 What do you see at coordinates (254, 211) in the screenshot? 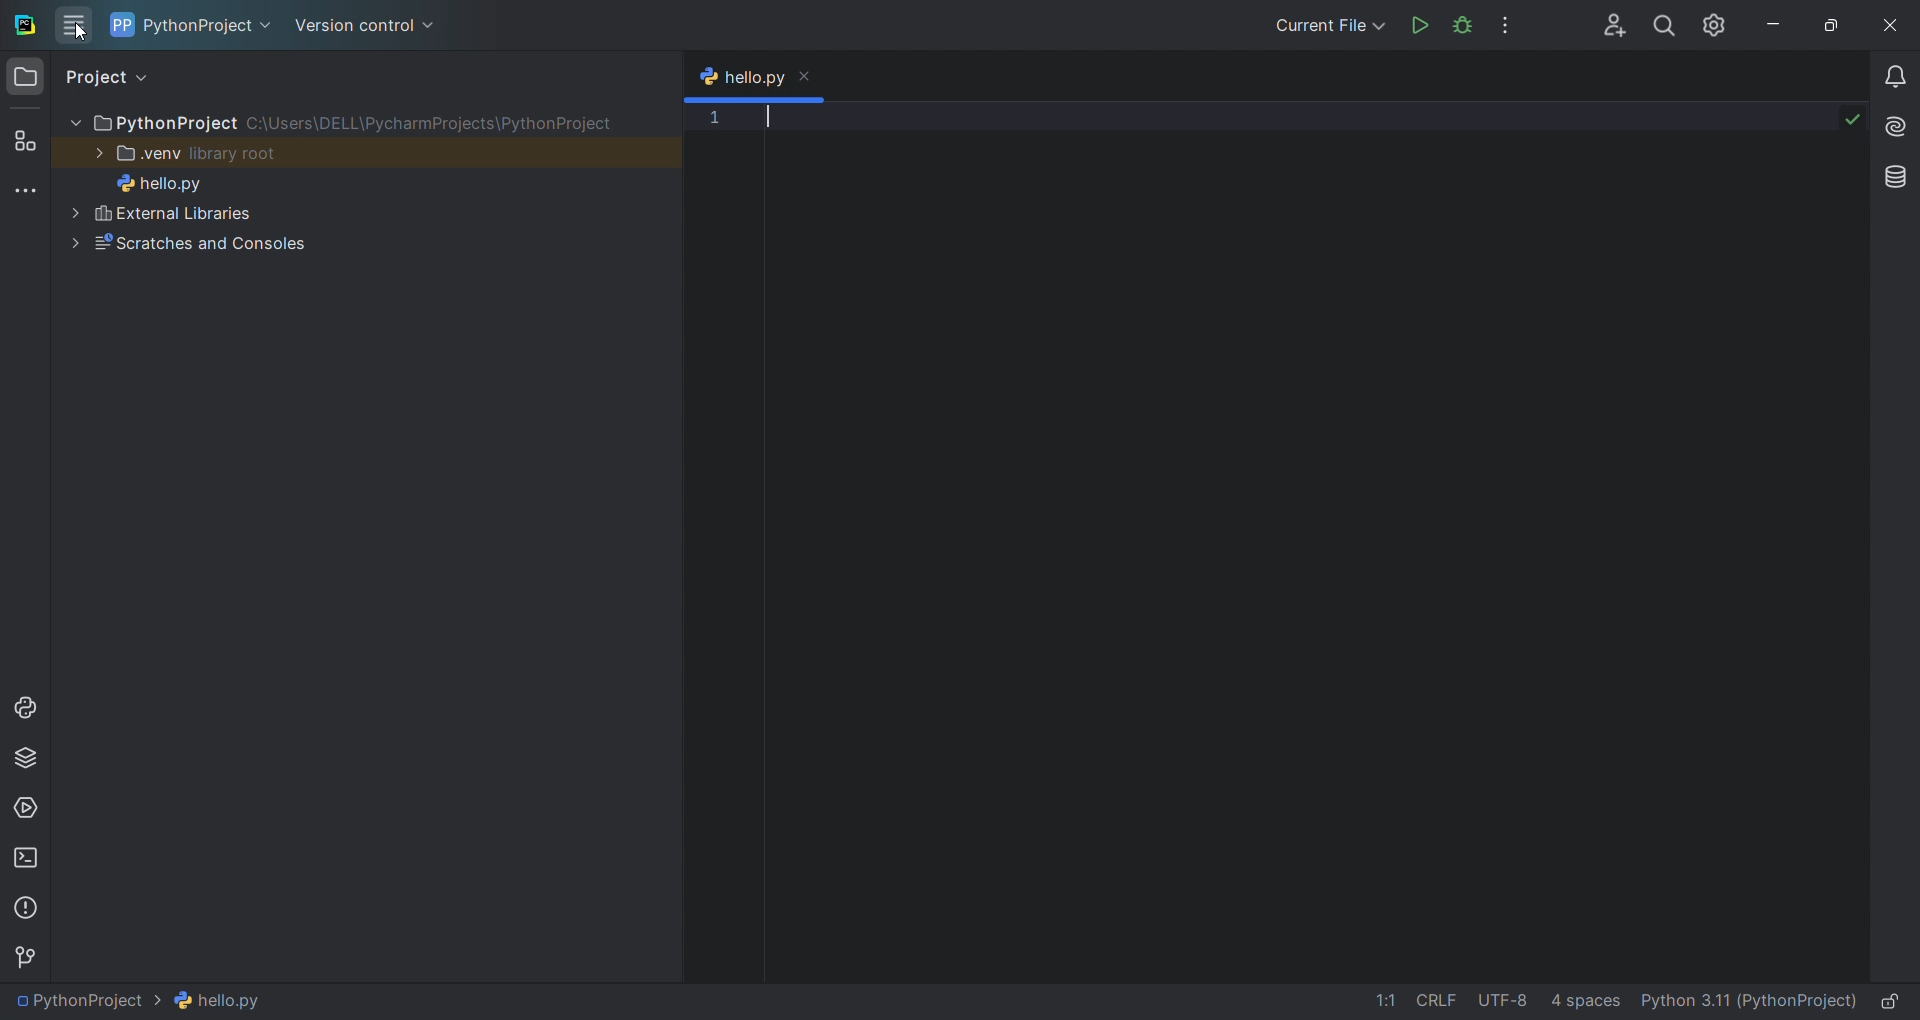
I see `External Libraries` at bounding box center [254, 211].